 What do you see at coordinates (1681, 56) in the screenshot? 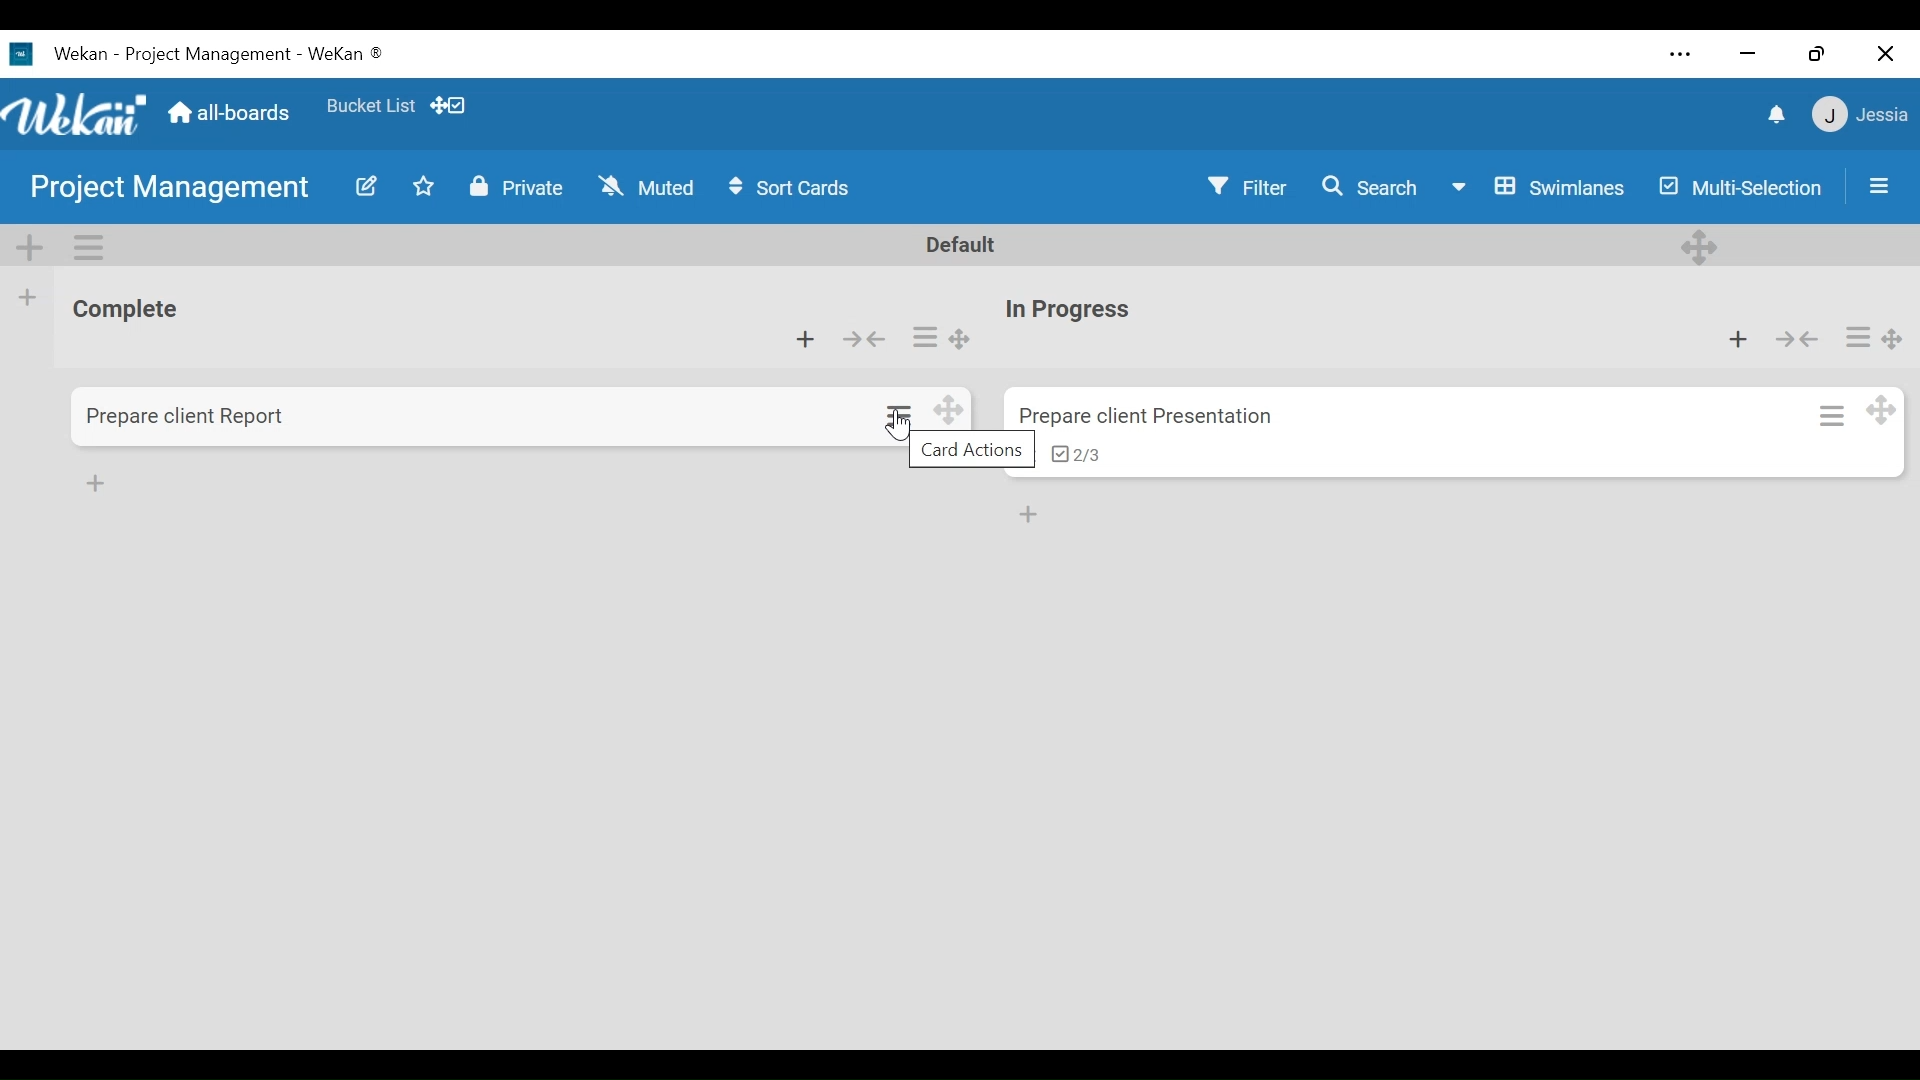
I see `Settings and more` at bounding box center [1681, 56].